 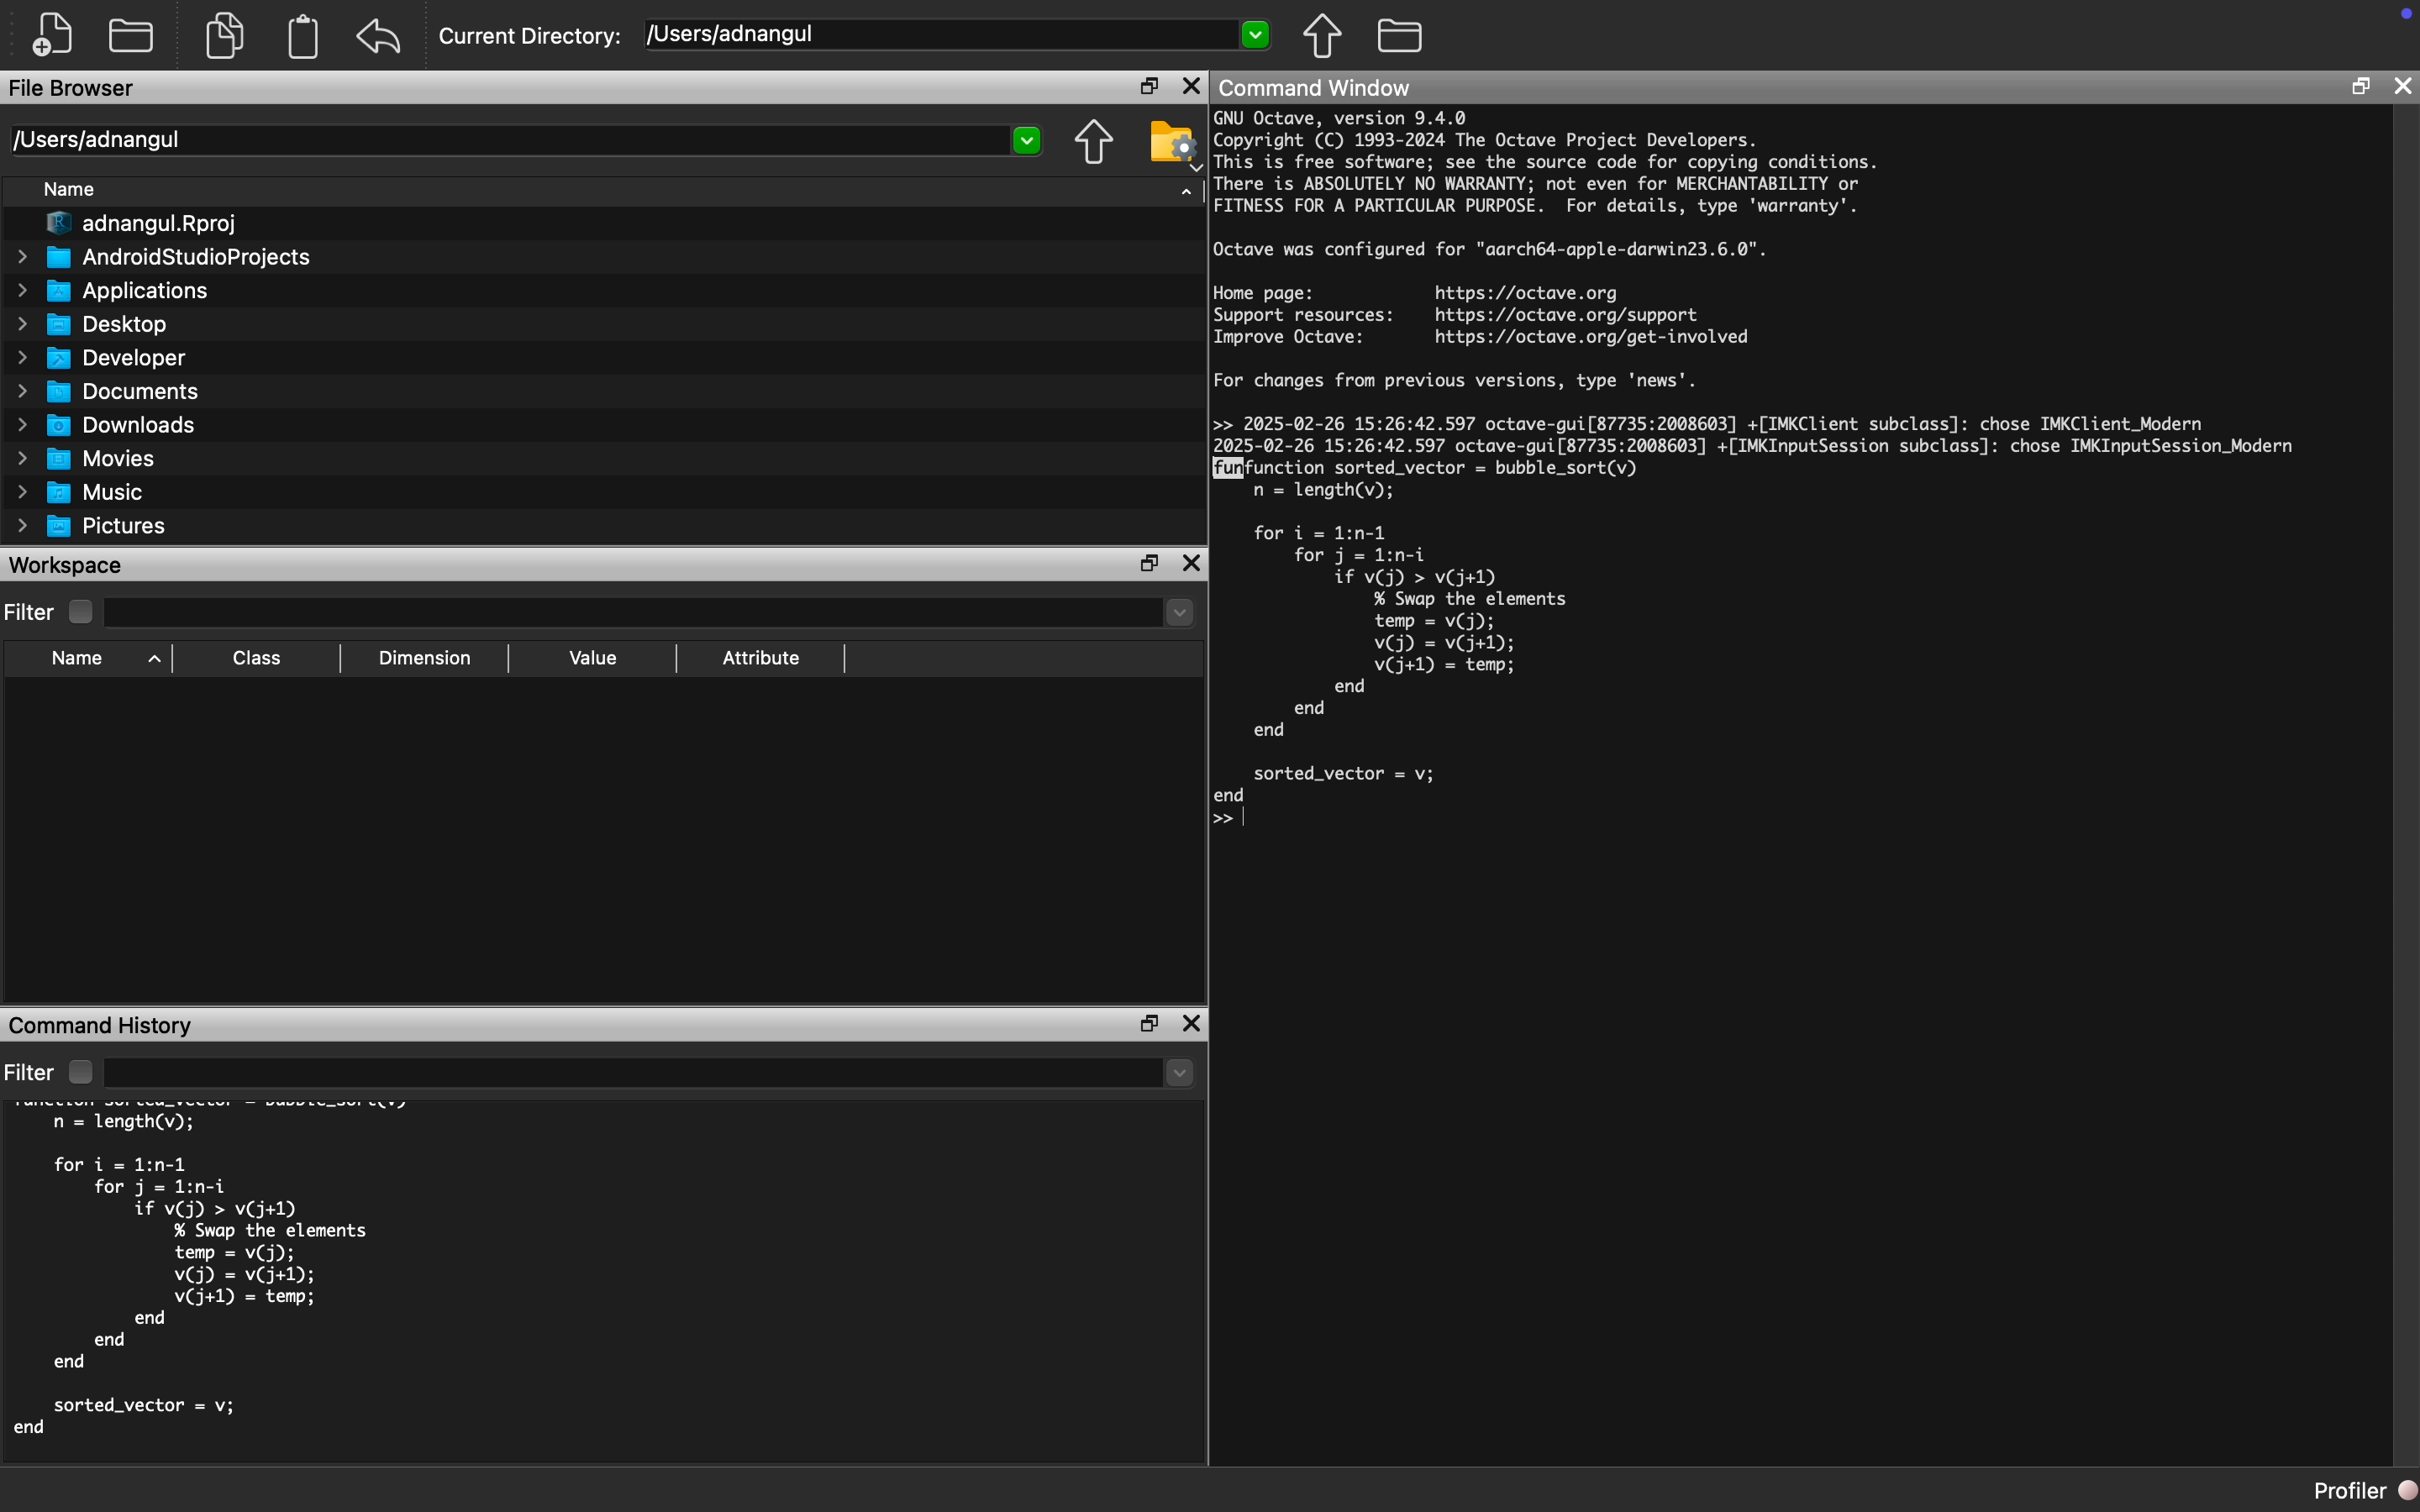 I want to click on Restore Down, so click(x=2361, y=89).